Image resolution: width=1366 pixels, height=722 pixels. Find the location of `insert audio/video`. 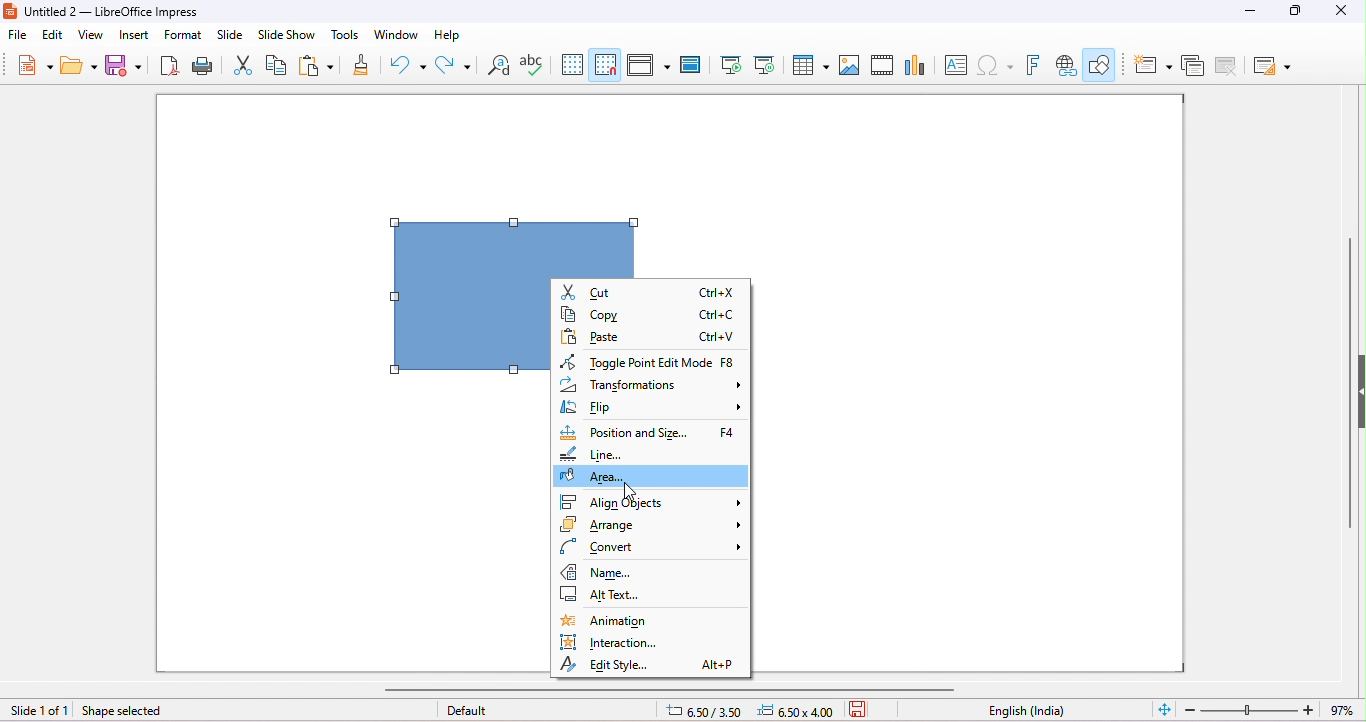

insert audio/video is located at coordinates (882, 65).